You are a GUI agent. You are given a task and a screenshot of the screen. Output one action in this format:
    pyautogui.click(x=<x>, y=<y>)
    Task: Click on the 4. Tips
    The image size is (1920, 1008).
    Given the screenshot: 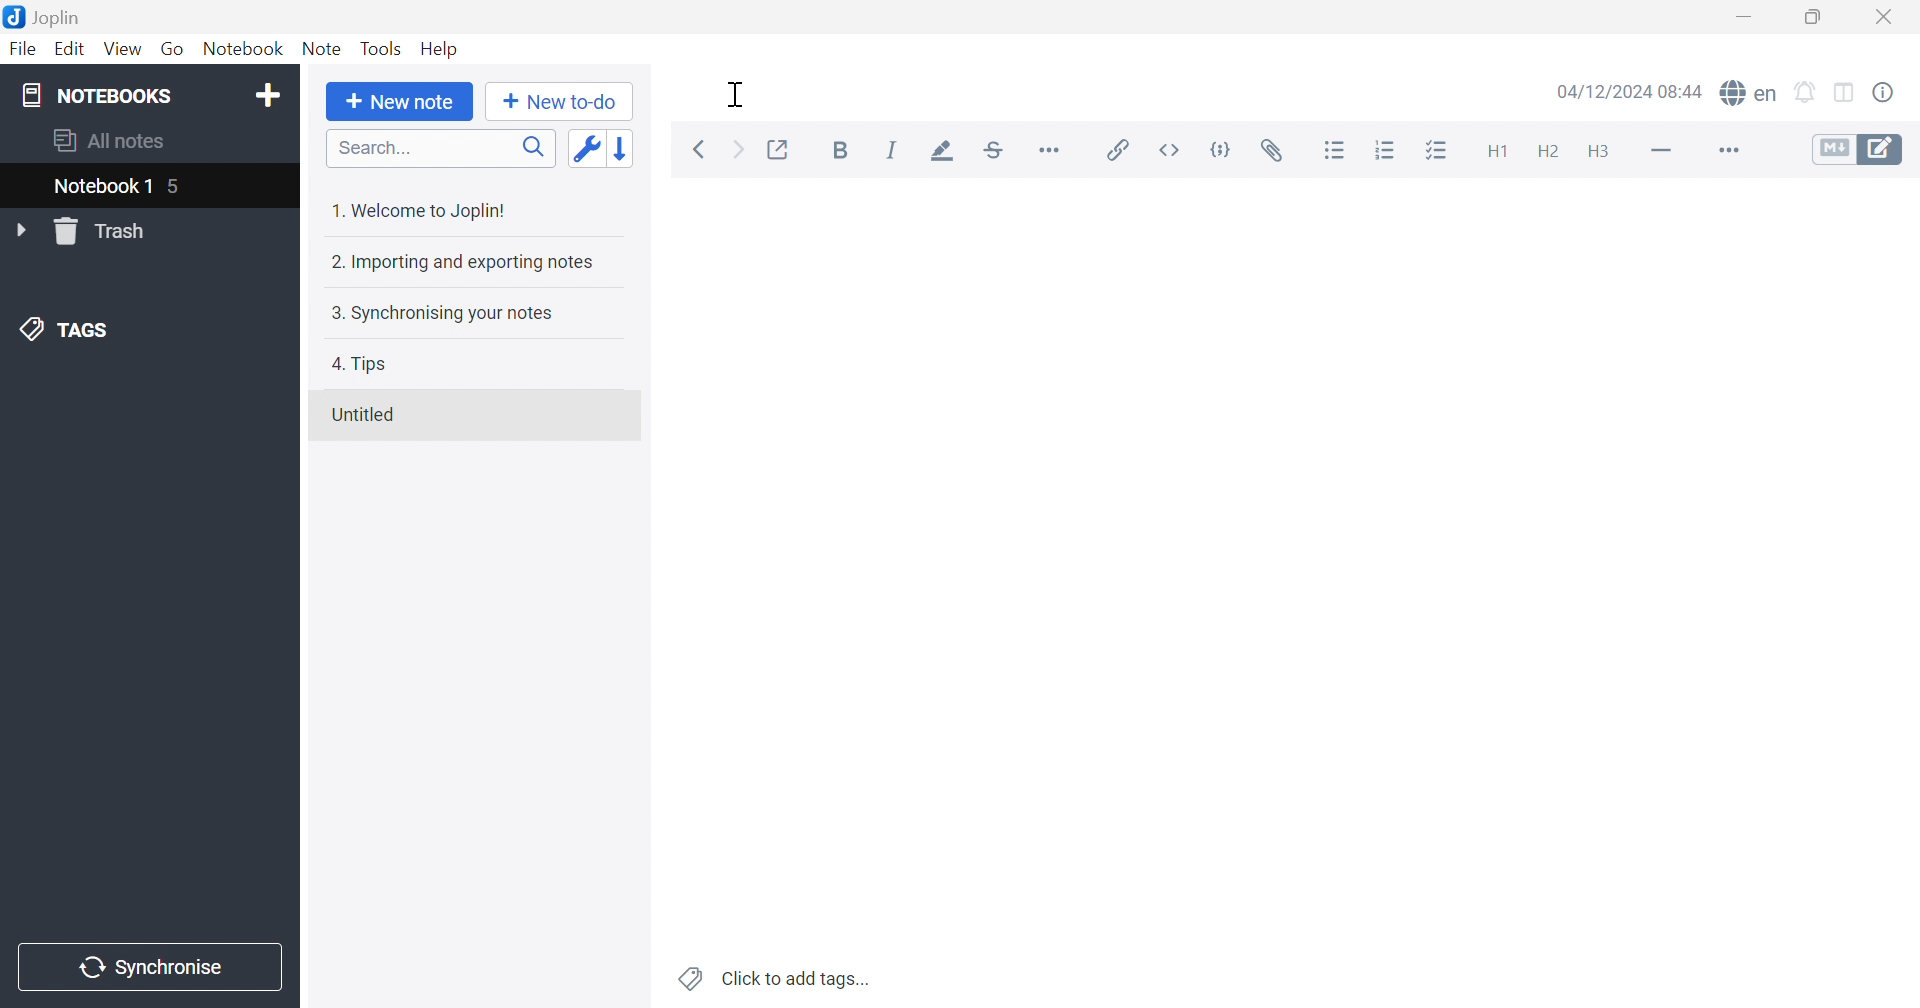 What is the action you would take?
    pyautogui.click(x=368, y=365)
    